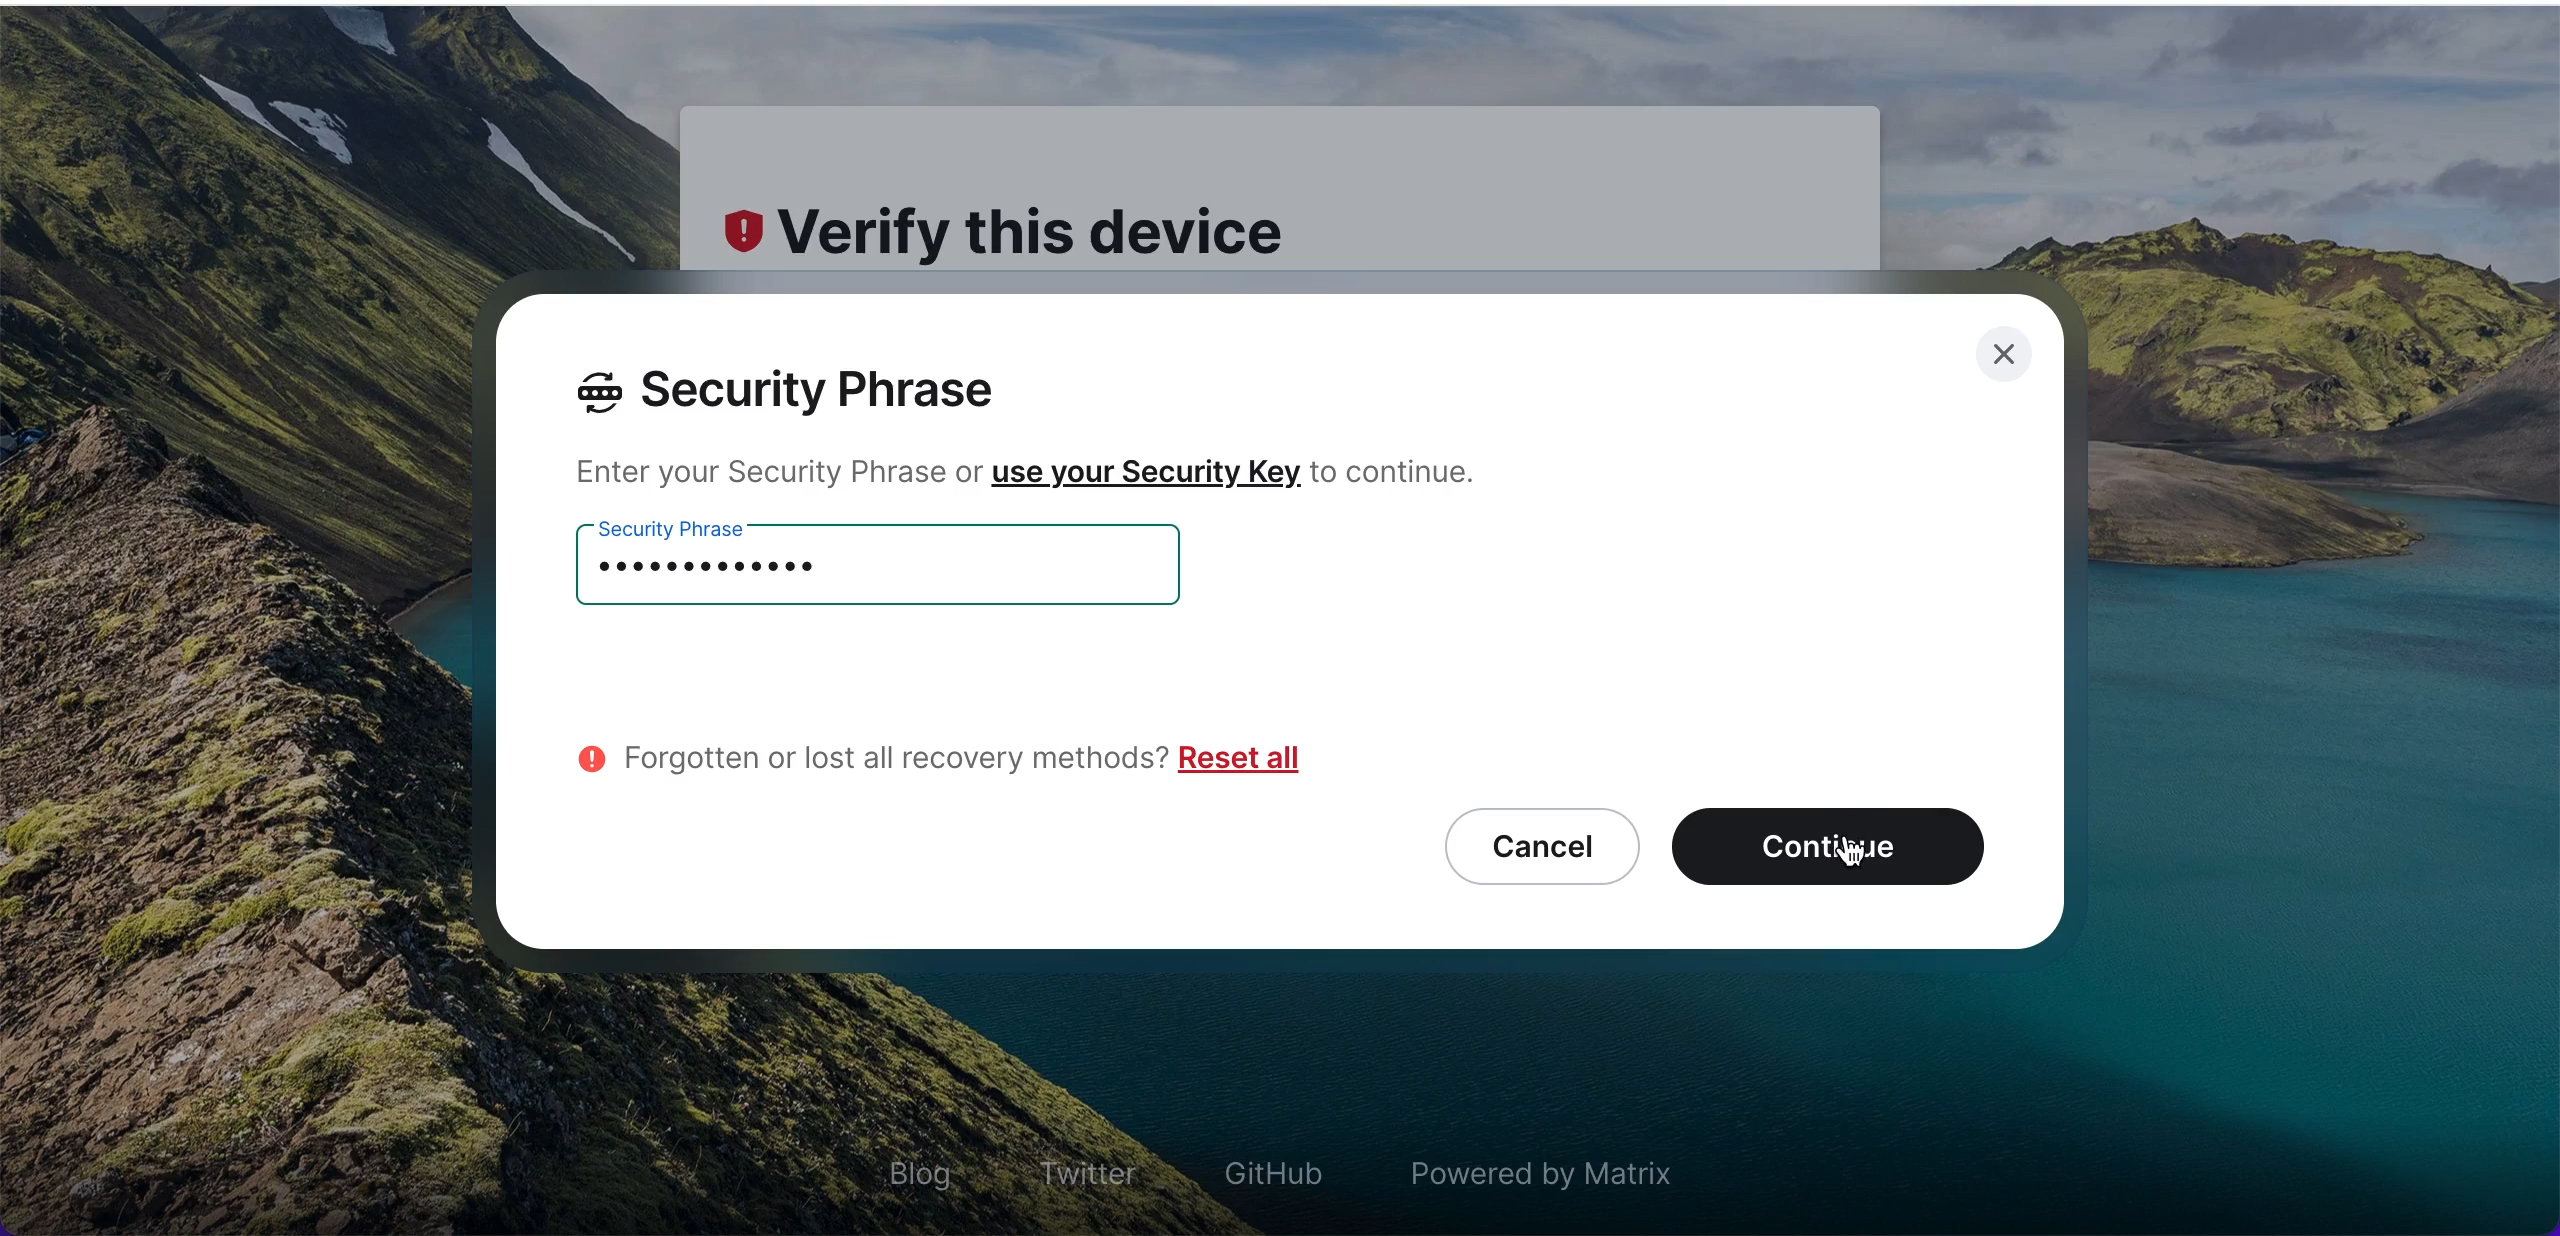 The width and height of the screenshot is (2560, 1236). I want to click on continue, so click(1840, 846).